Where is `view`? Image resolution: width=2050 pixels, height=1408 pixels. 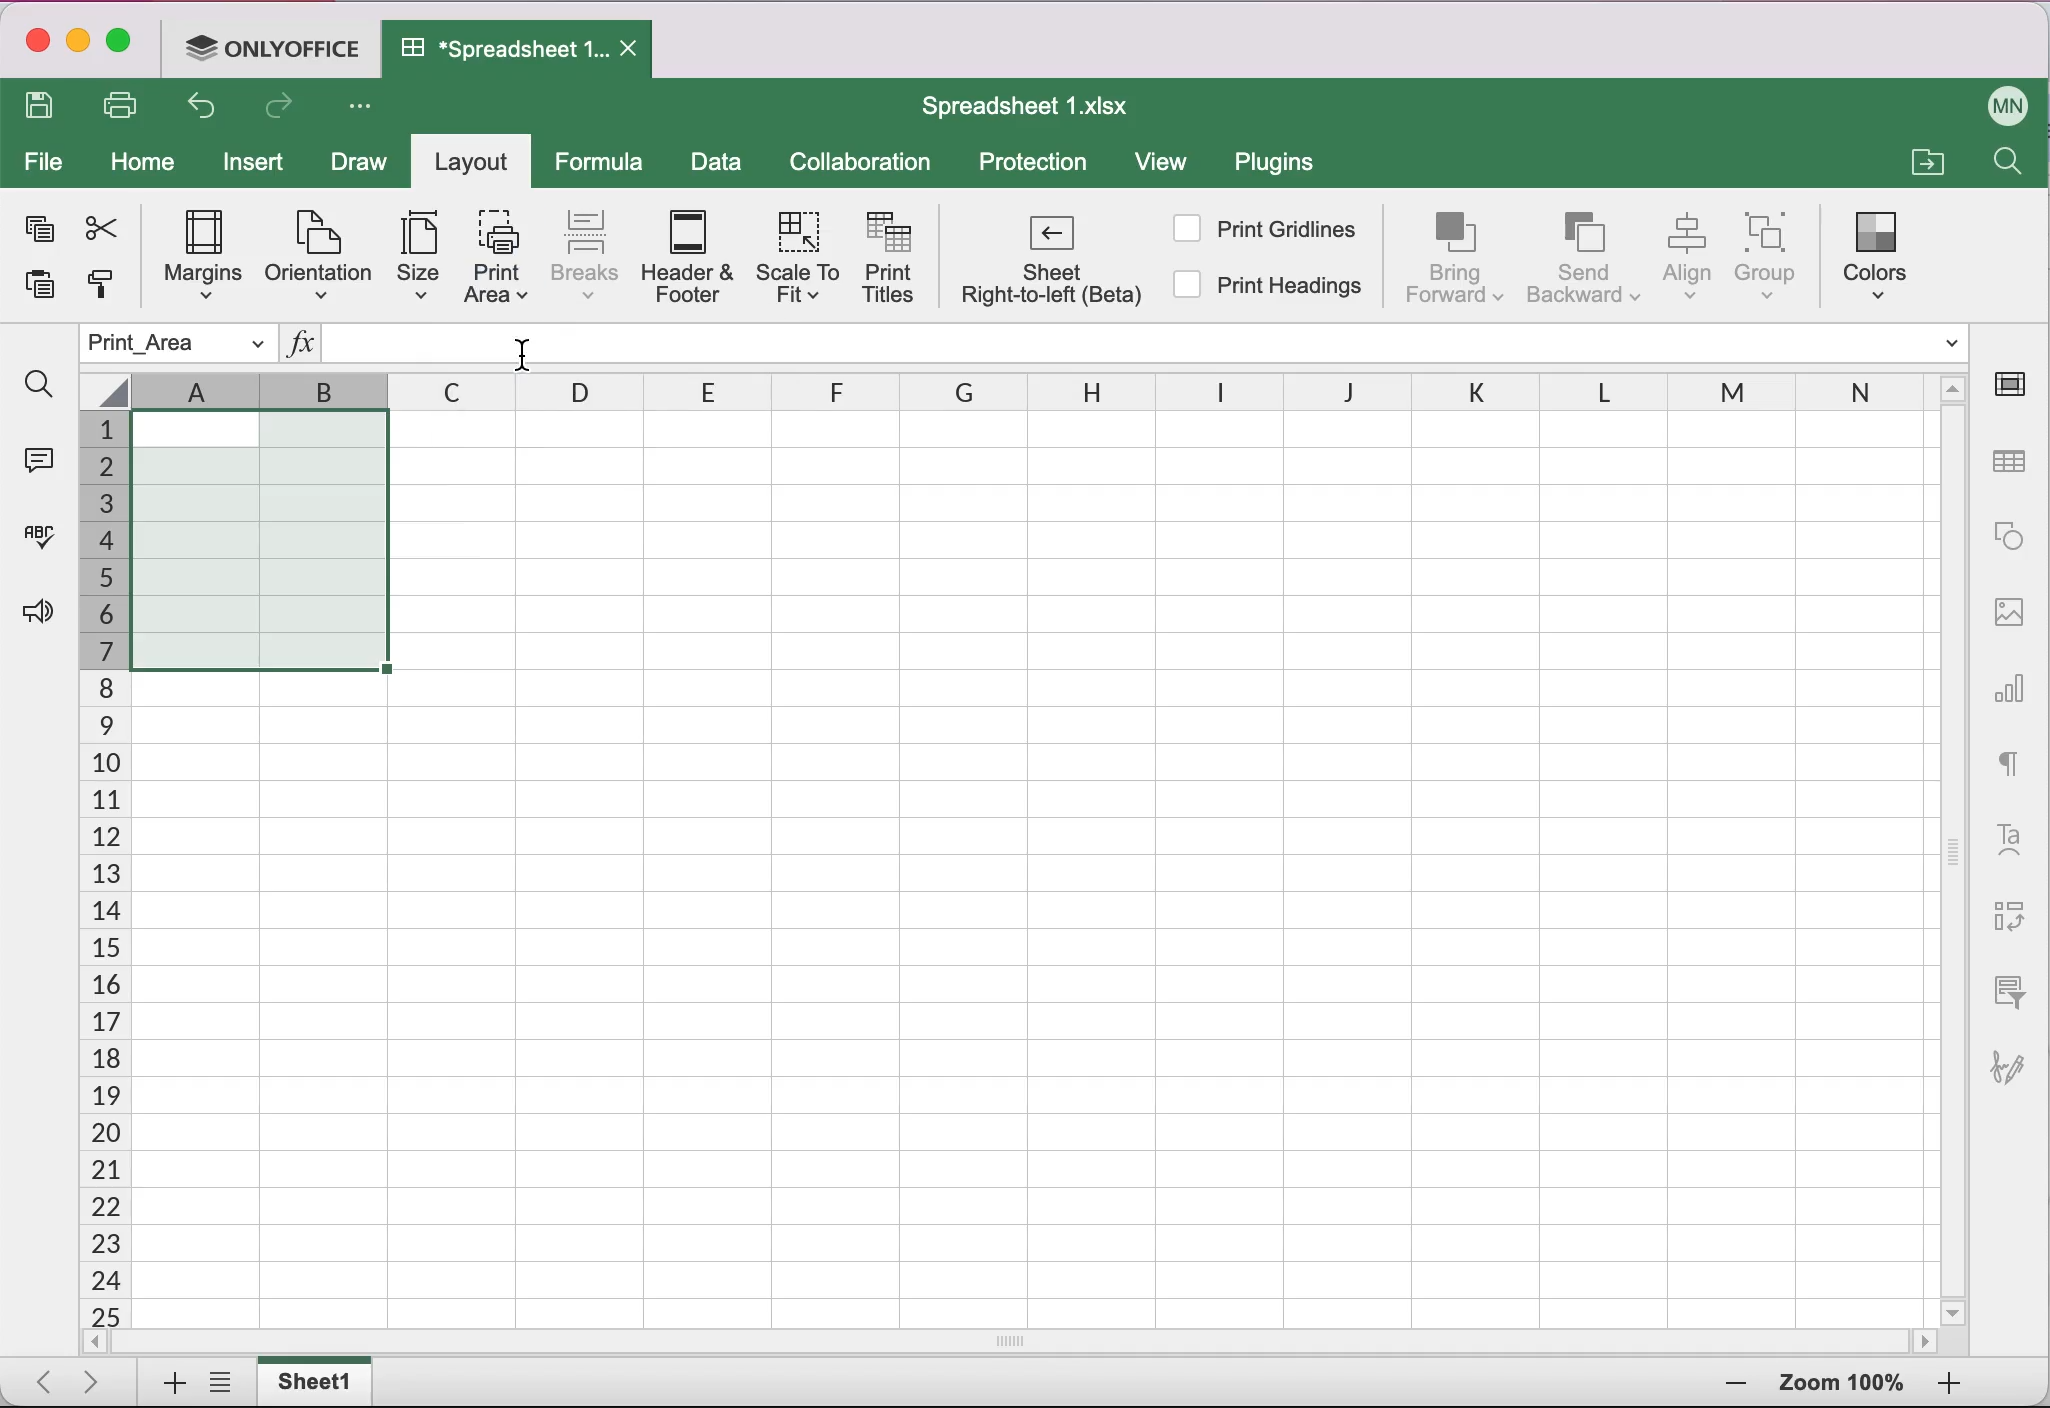 view is located at coordinates (1170, 166).